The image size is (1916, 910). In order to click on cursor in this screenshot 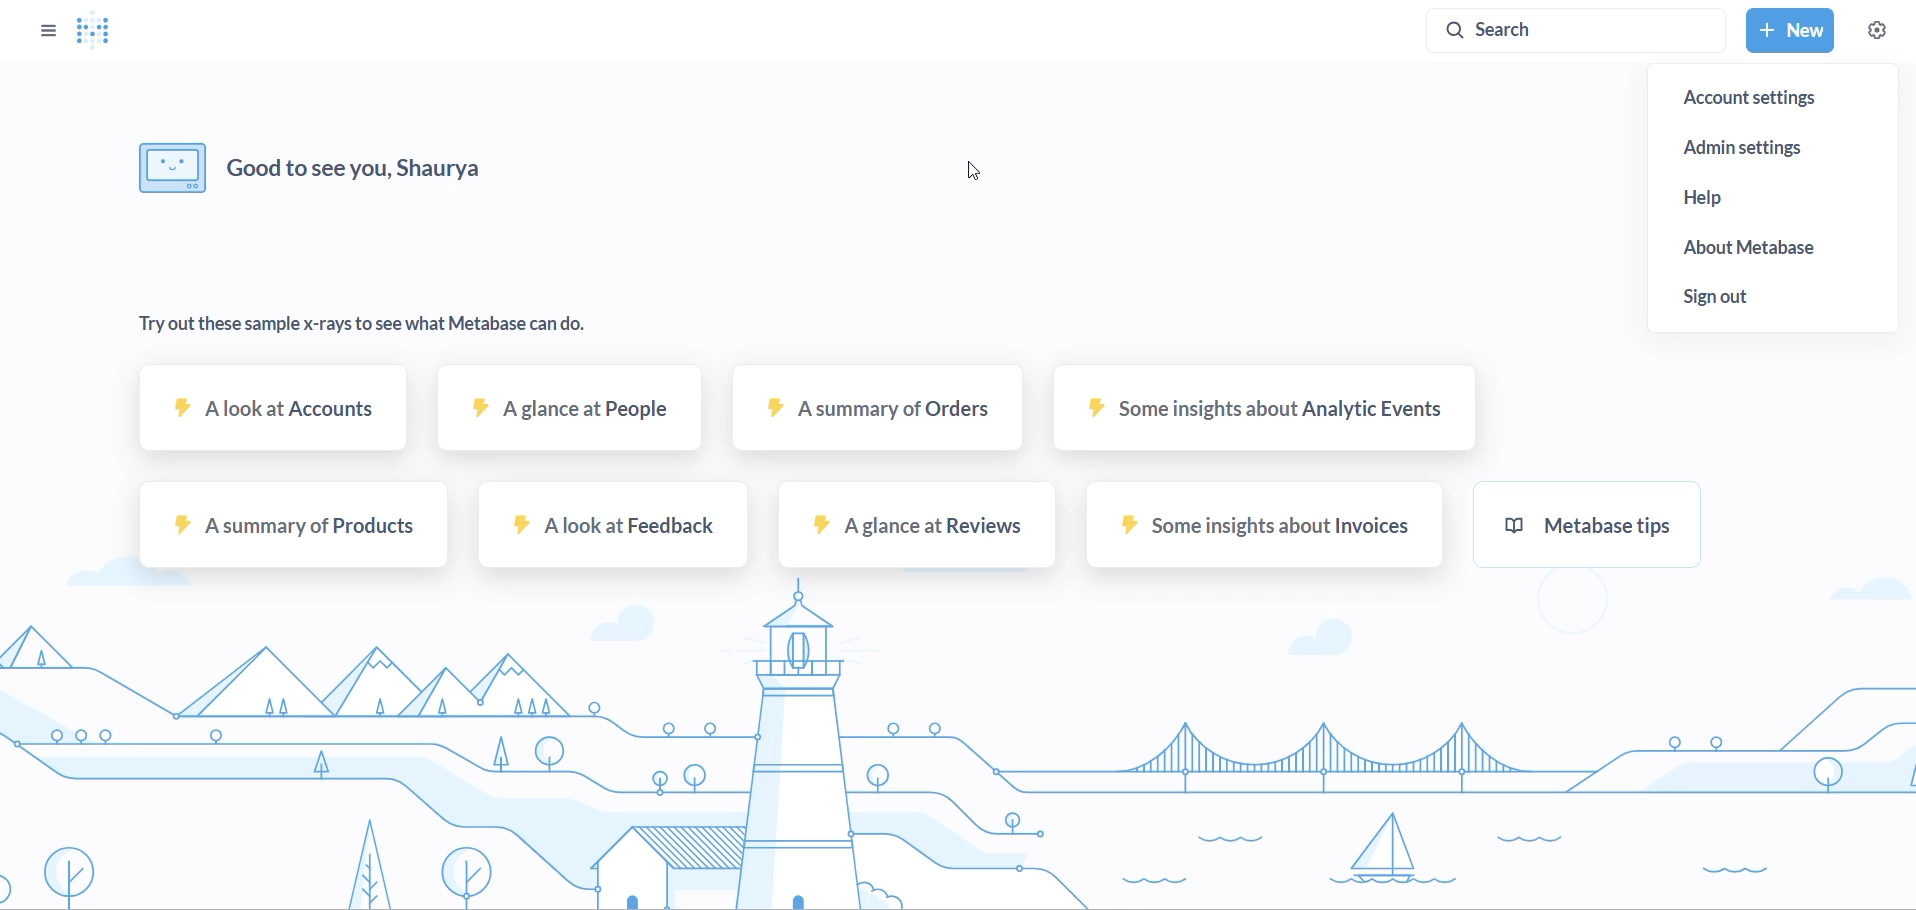, I will do `click(977, 172)`.